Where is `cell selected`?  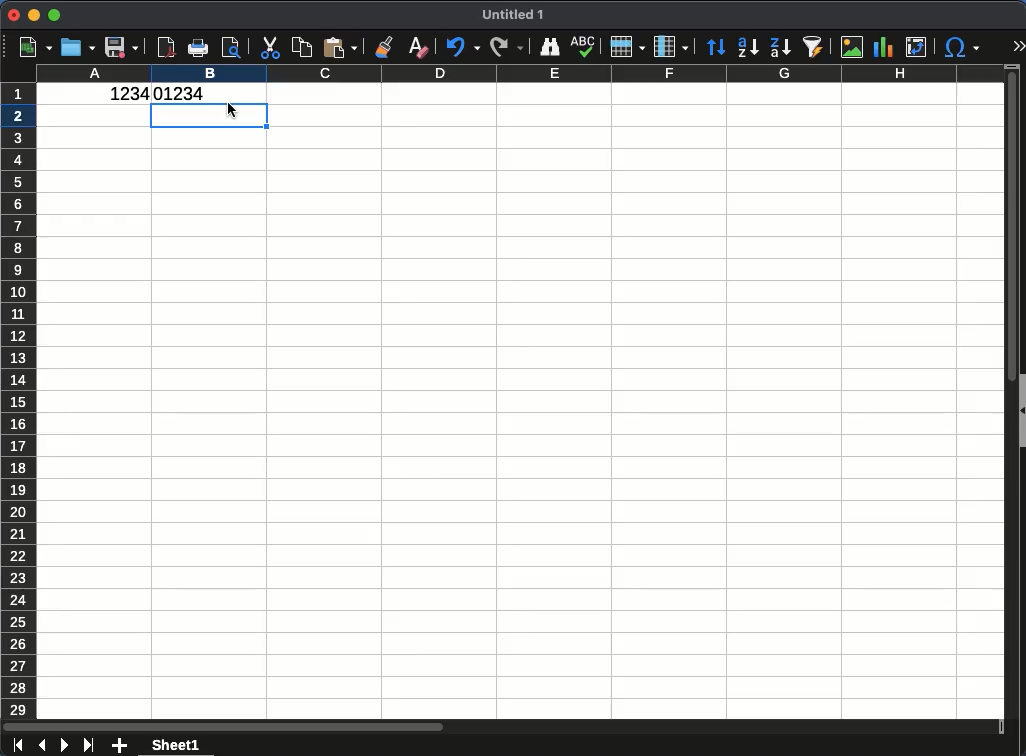
cell selected is located at coordinates (208, 117).